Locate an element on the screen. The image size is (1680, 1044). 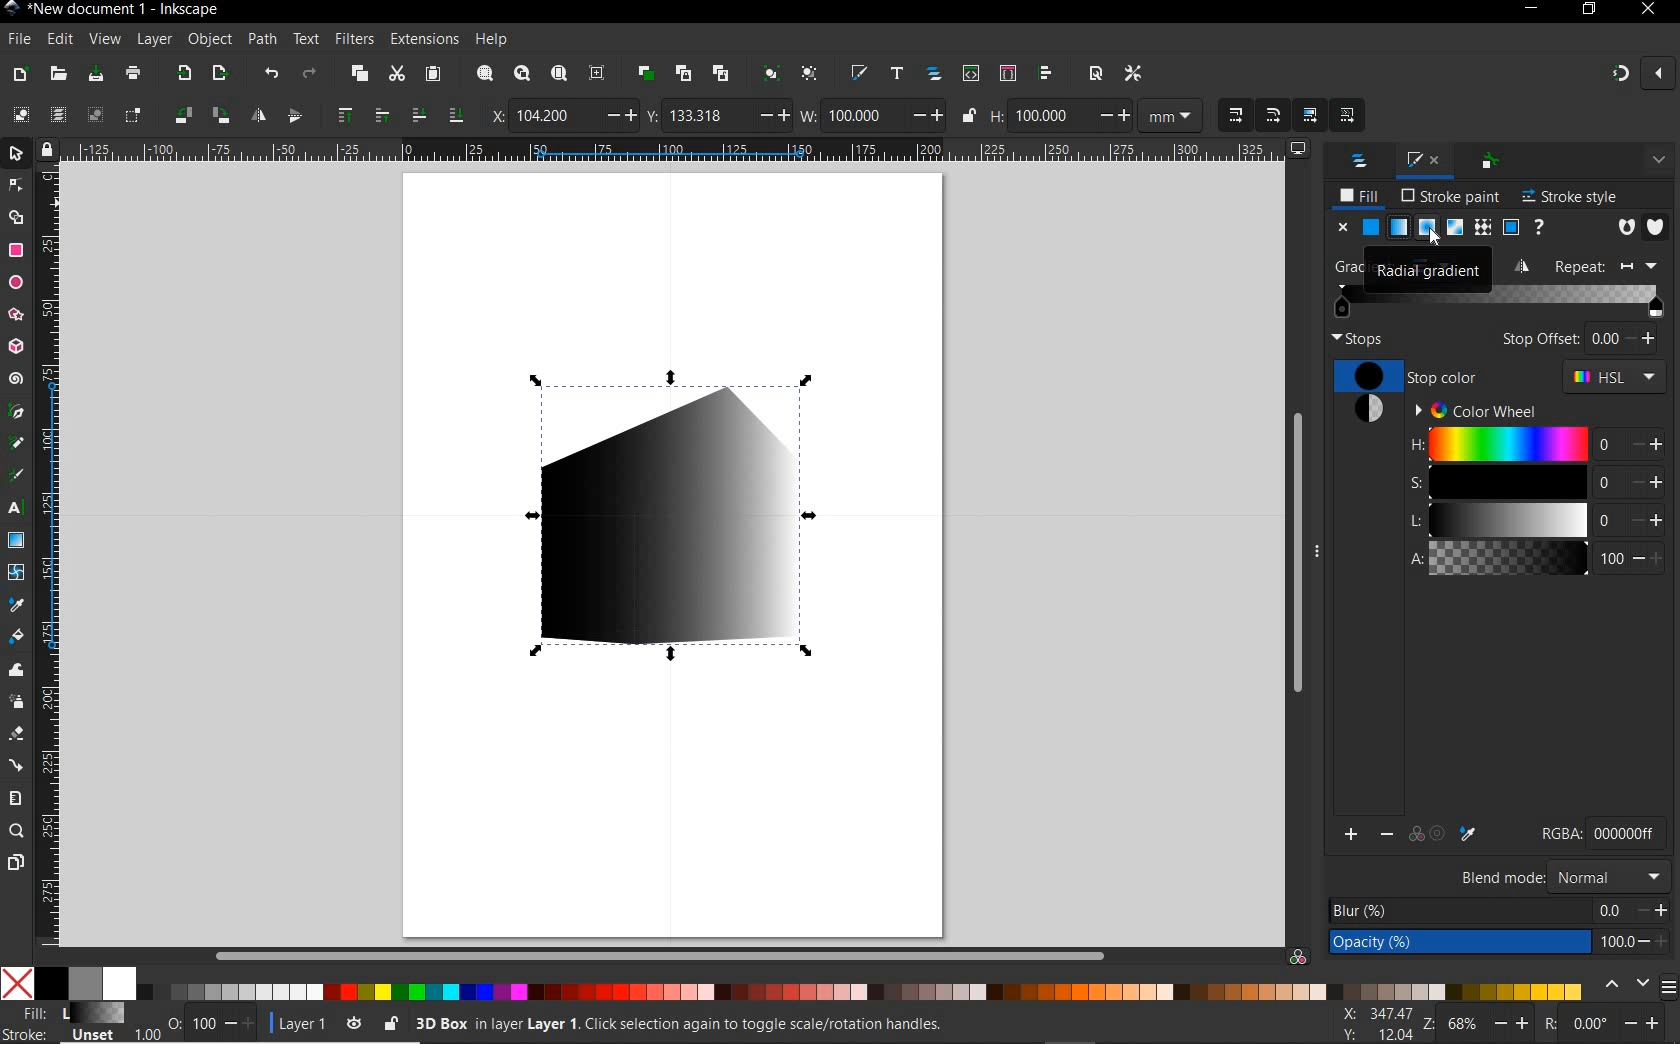
CUT is located at coordinates (398, 74).